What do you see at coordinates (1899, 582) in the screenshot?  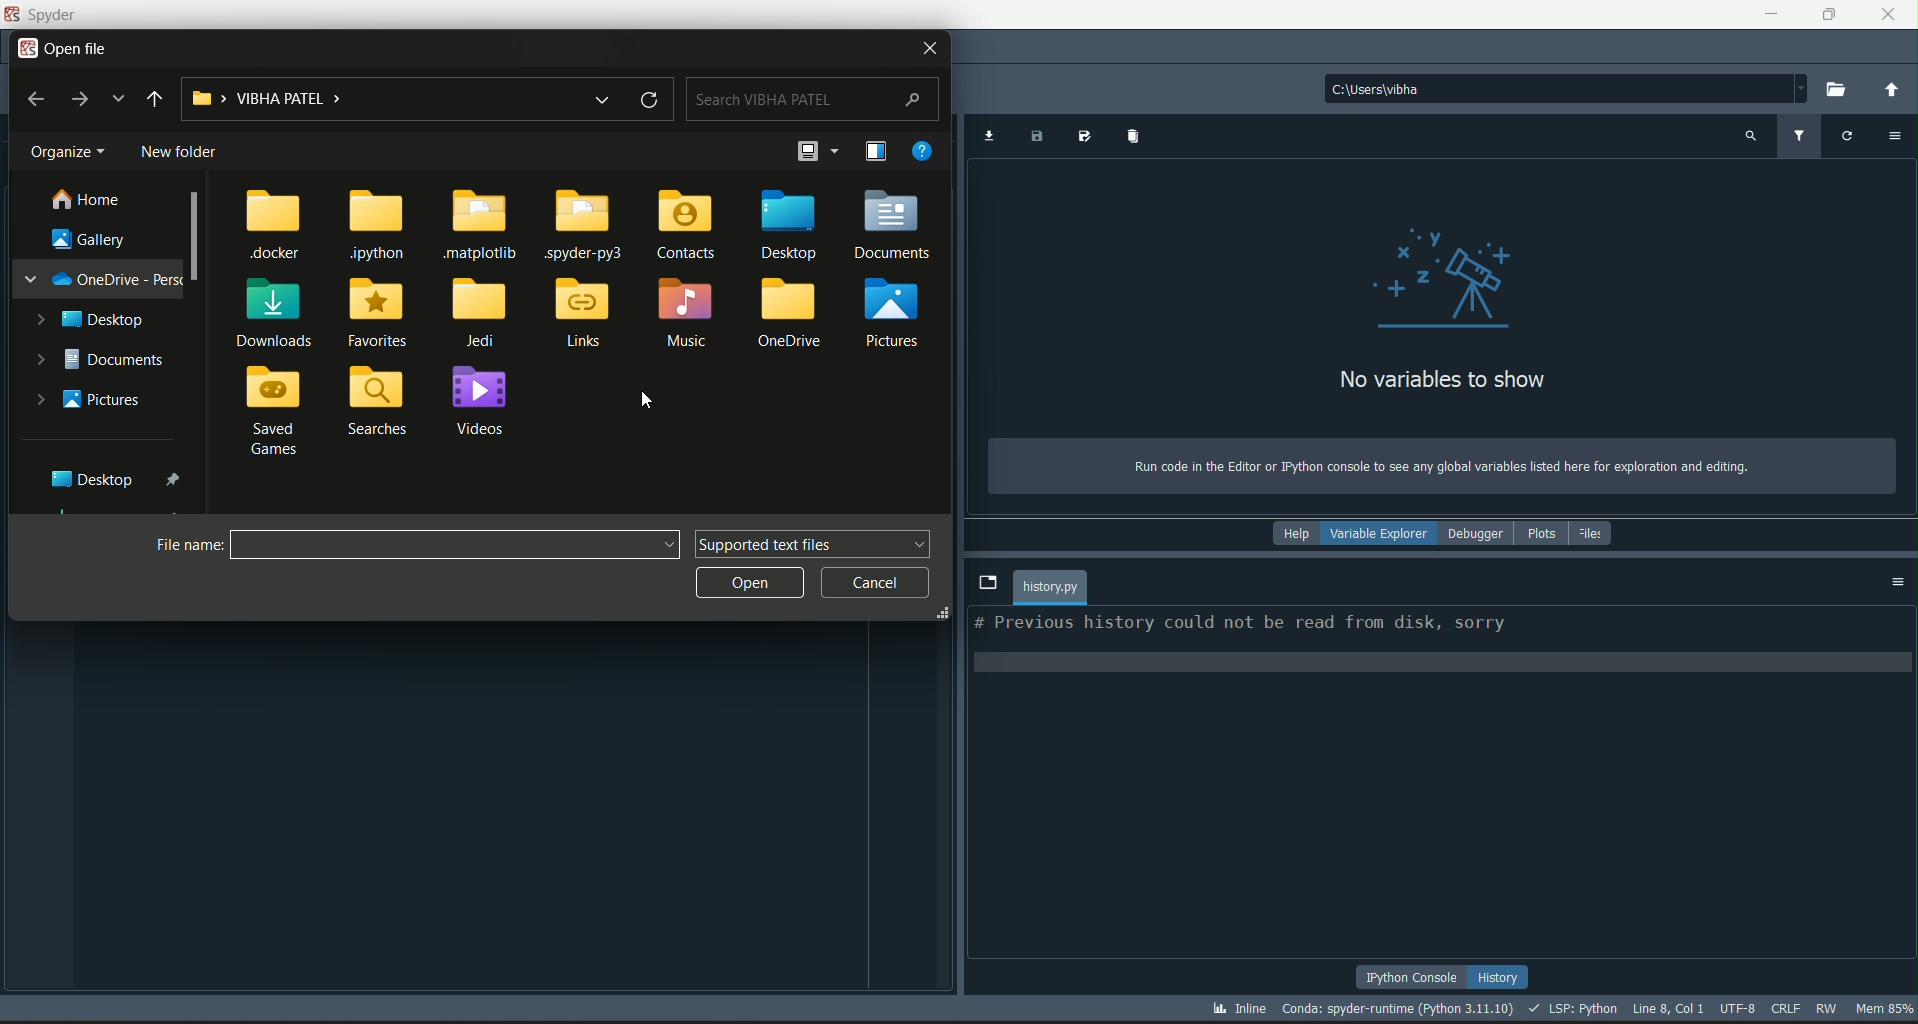 I see `options` at bounding box center [1899, 582].